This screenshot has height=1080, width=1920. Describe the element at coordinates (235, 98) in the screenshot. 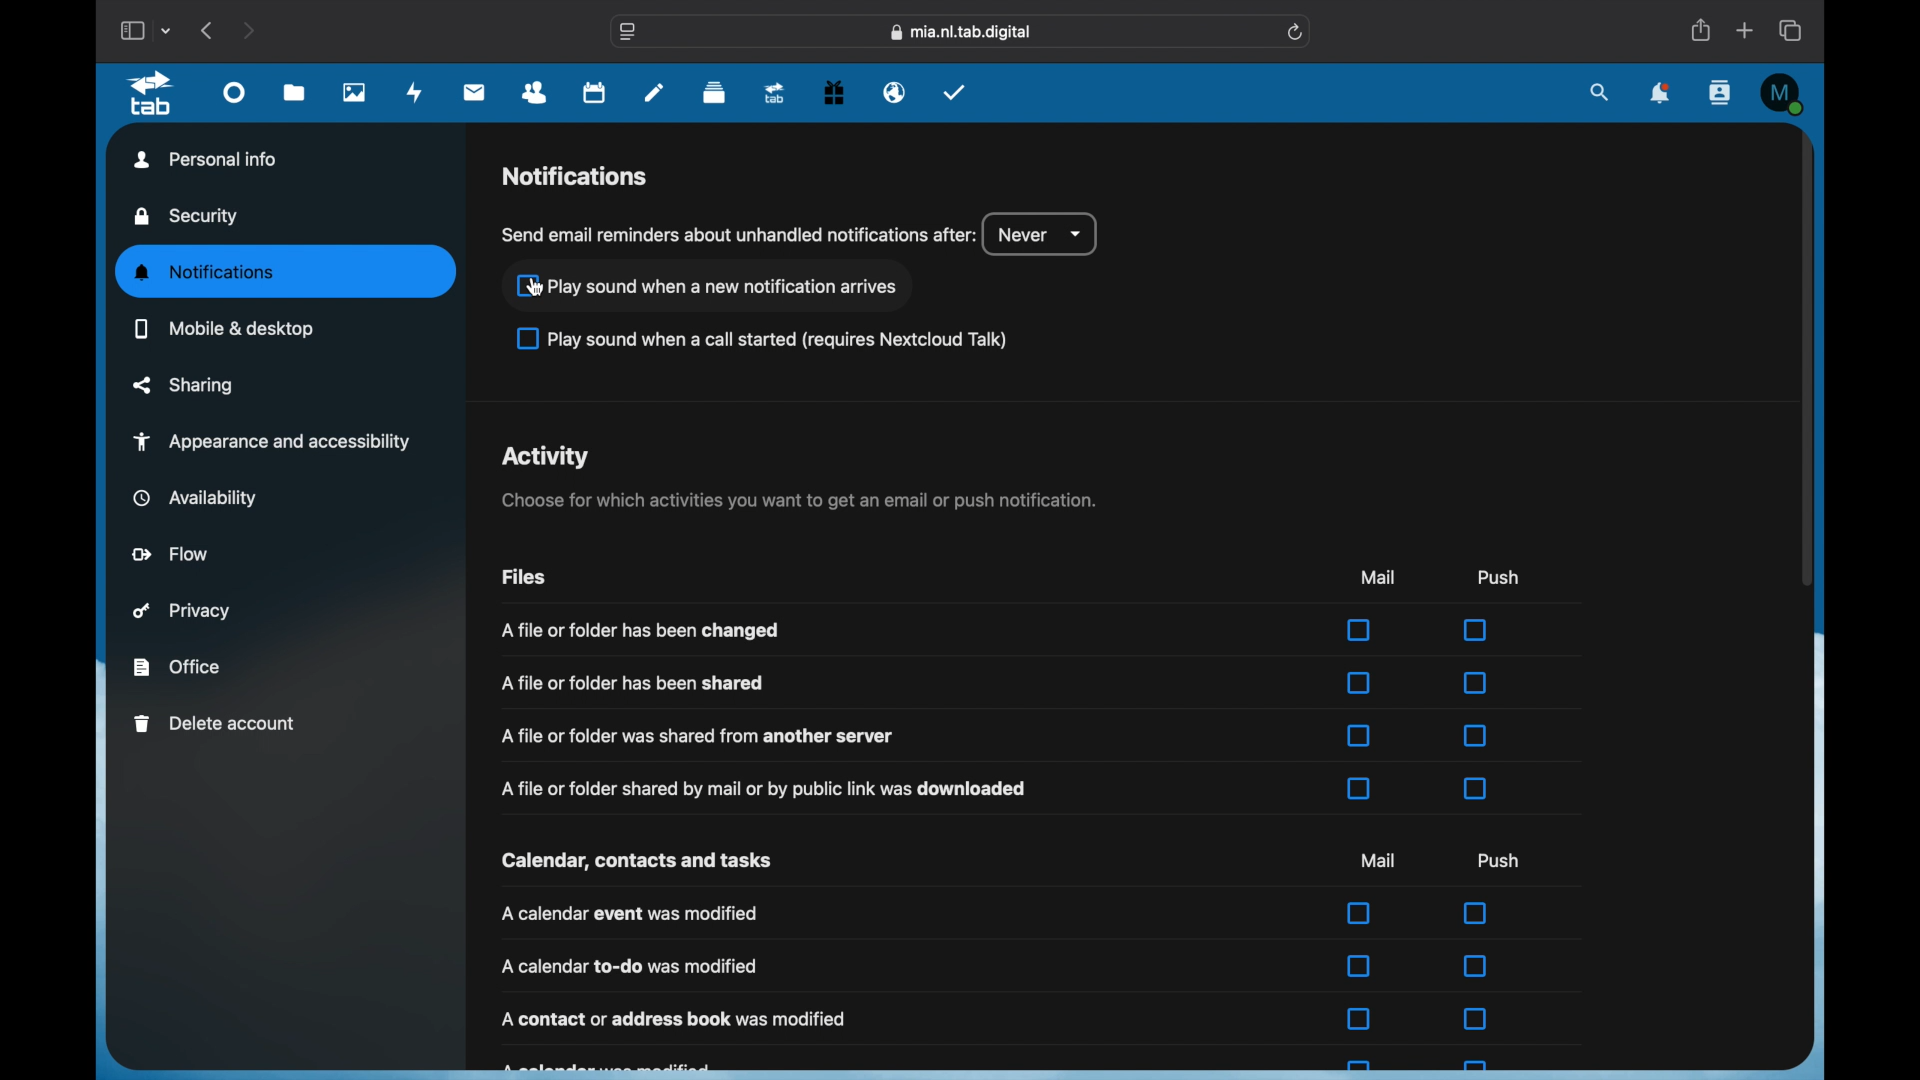

I see `dashboard` at that location.